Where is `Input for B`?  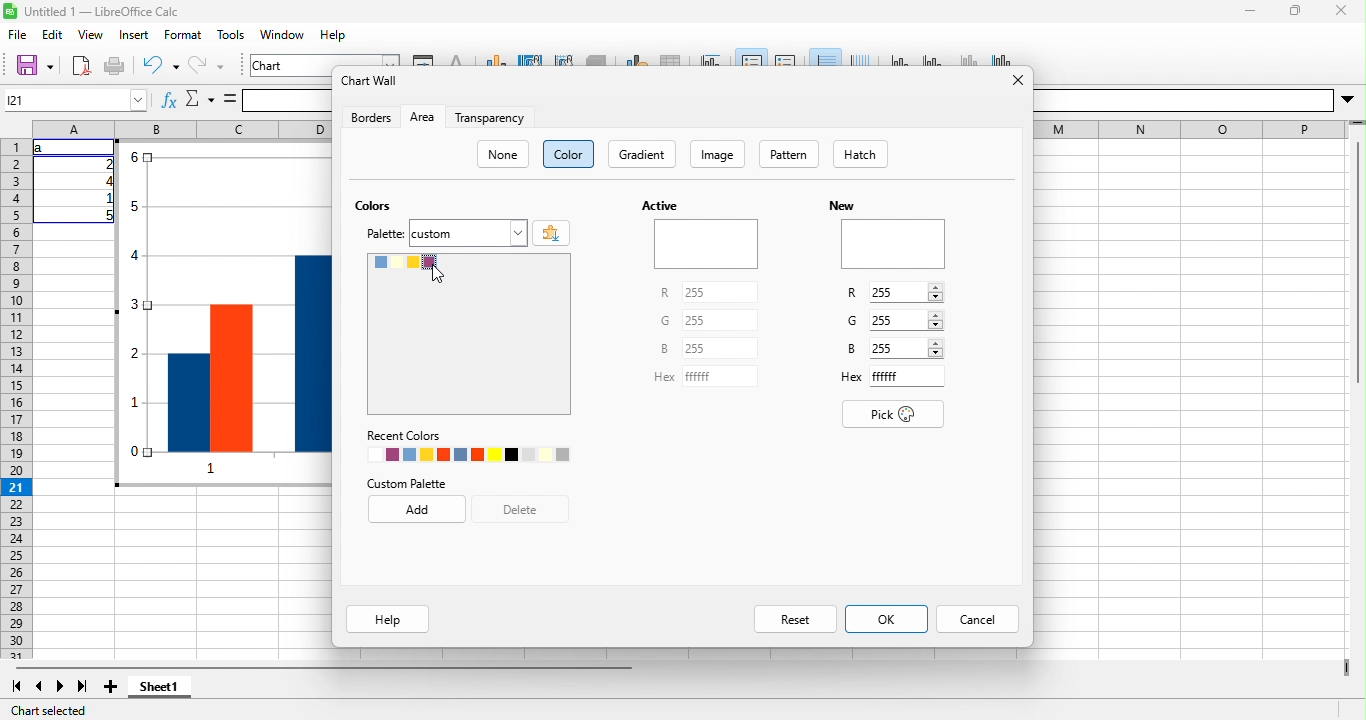
Input for B is located at coordinates (720, 348).